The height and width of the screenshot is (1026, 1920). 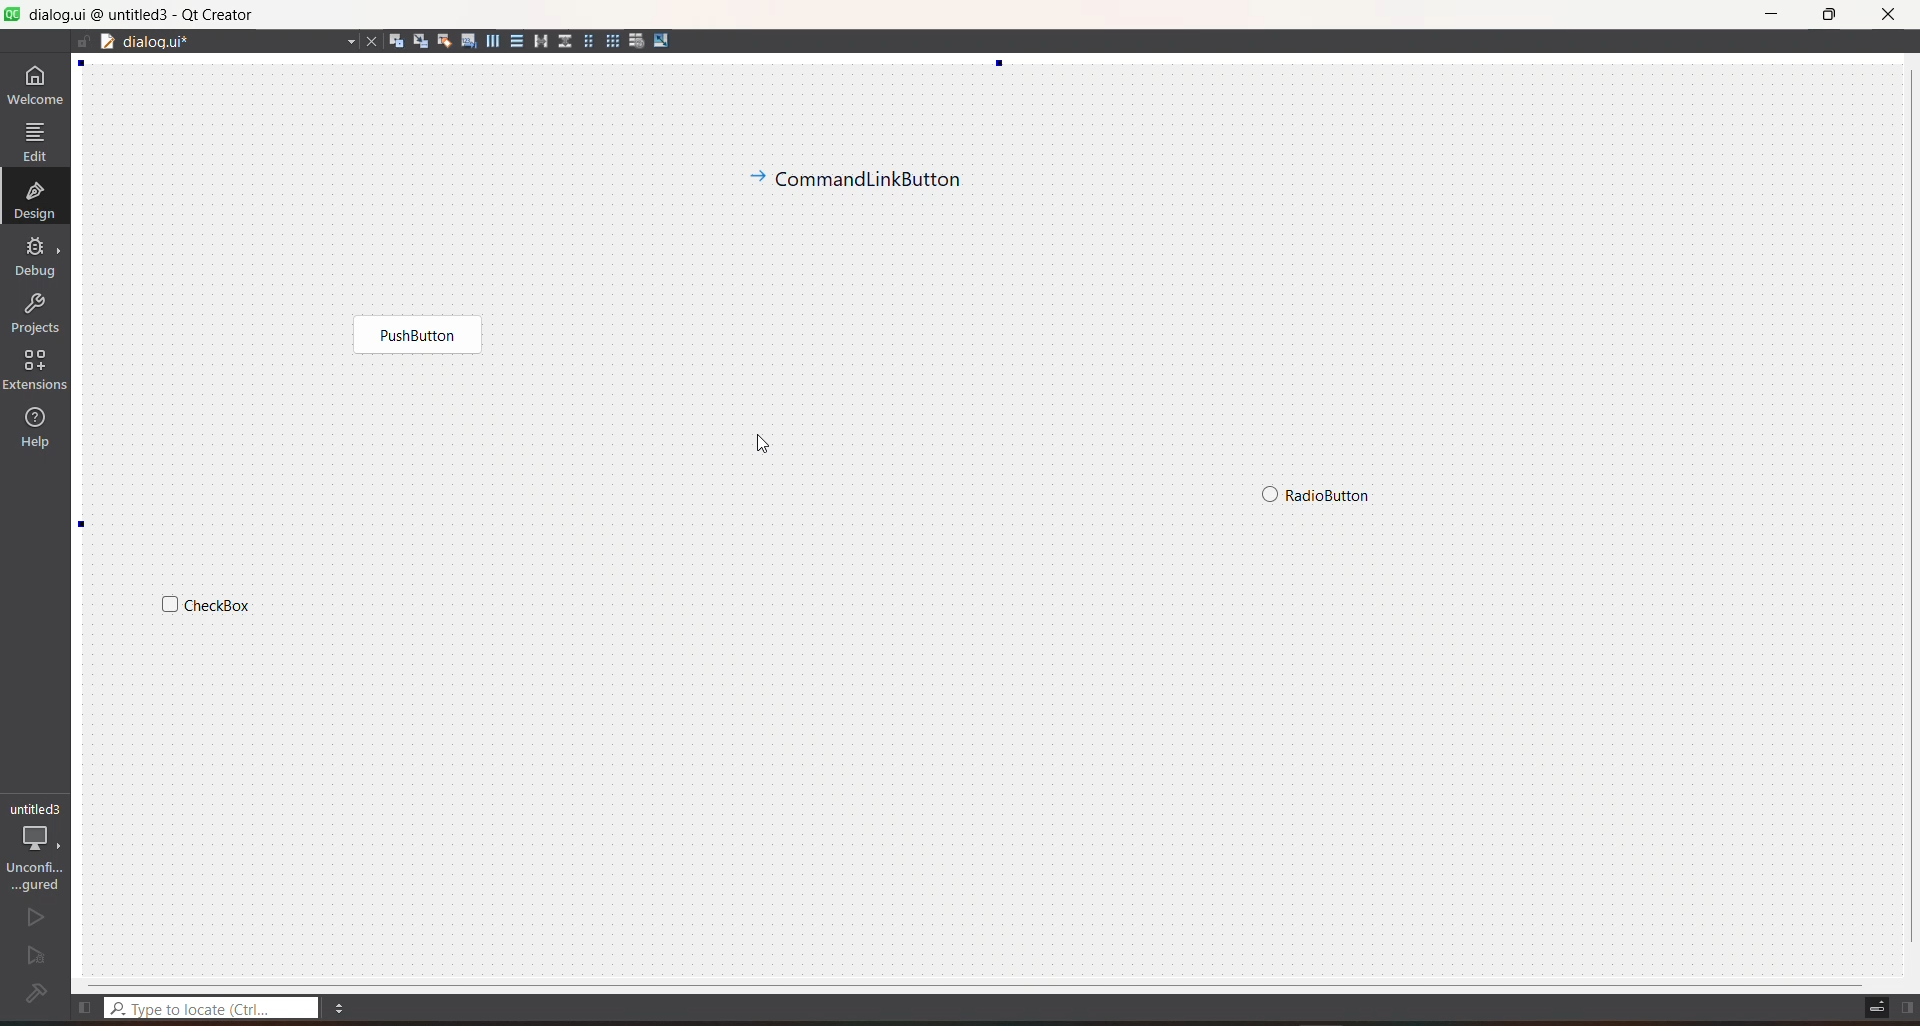 What do you see at coordinates (469, 43) in the screenshot?
I see `edit tab order` at bounding box center [469, 43].